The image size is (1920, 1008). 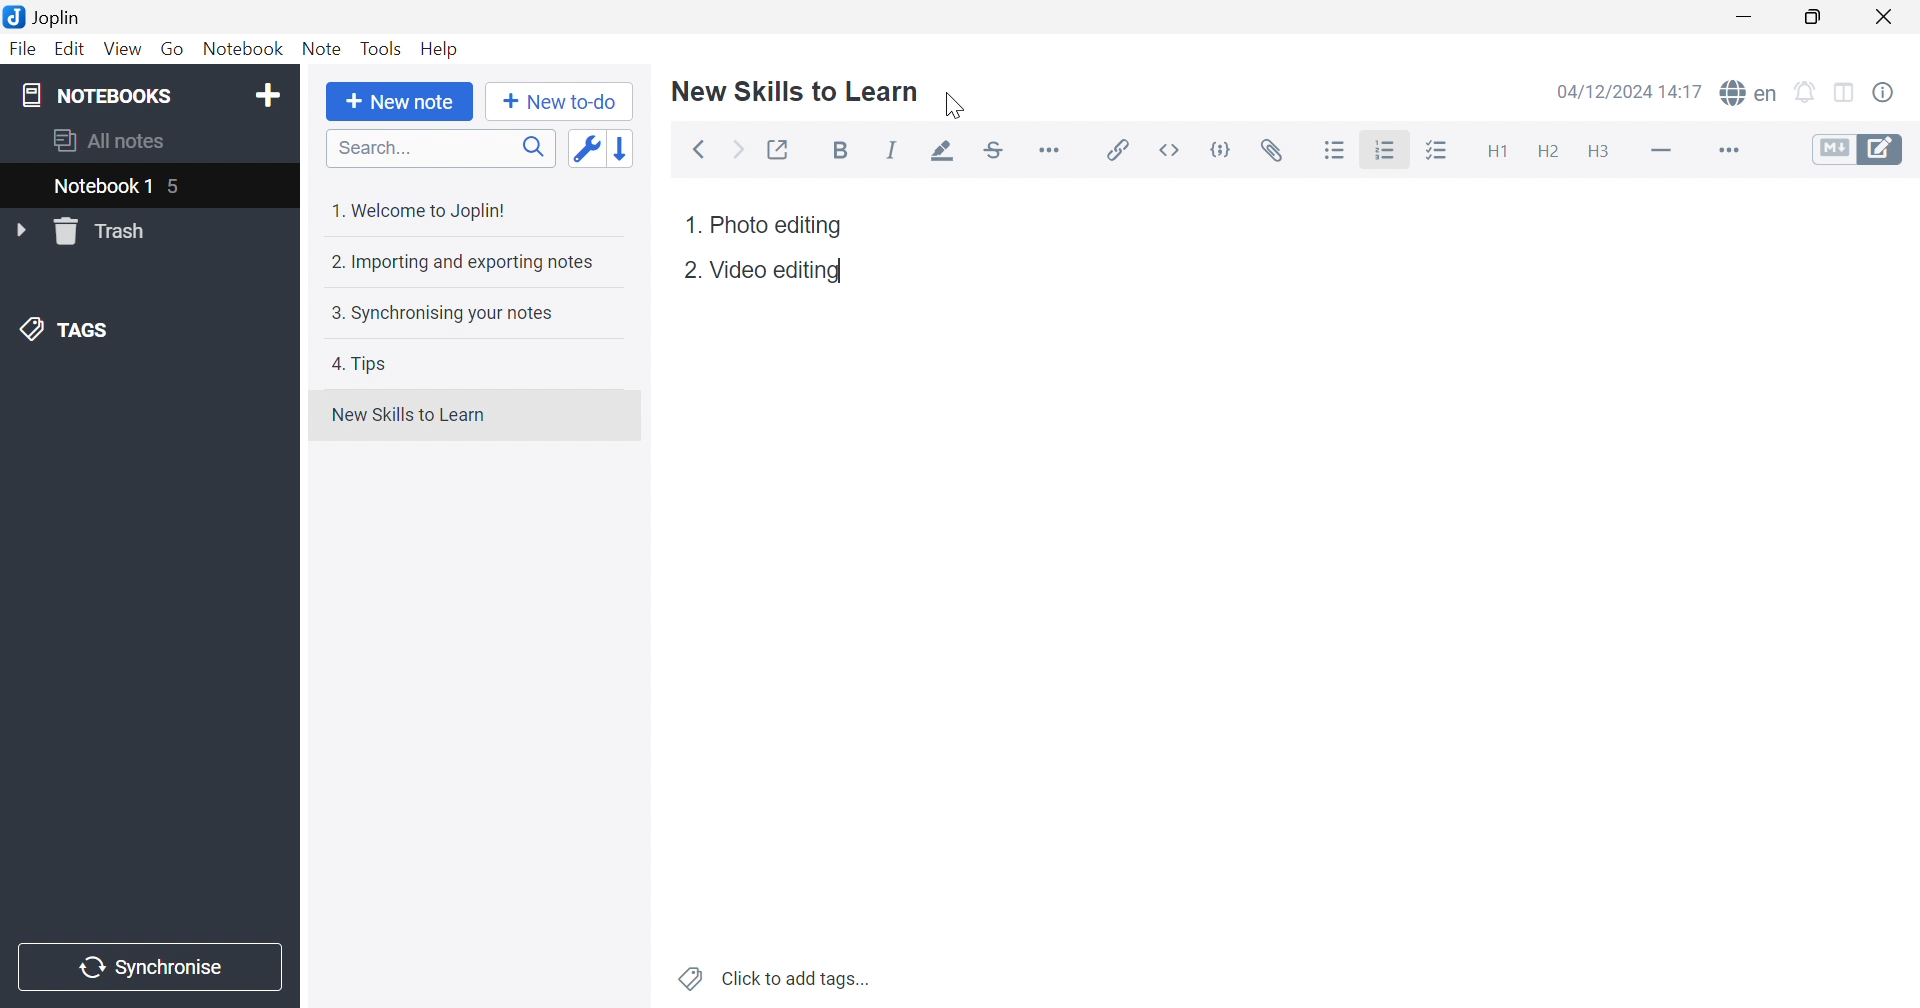 I want to click on Heading 2, so click(x=1548, y=152).